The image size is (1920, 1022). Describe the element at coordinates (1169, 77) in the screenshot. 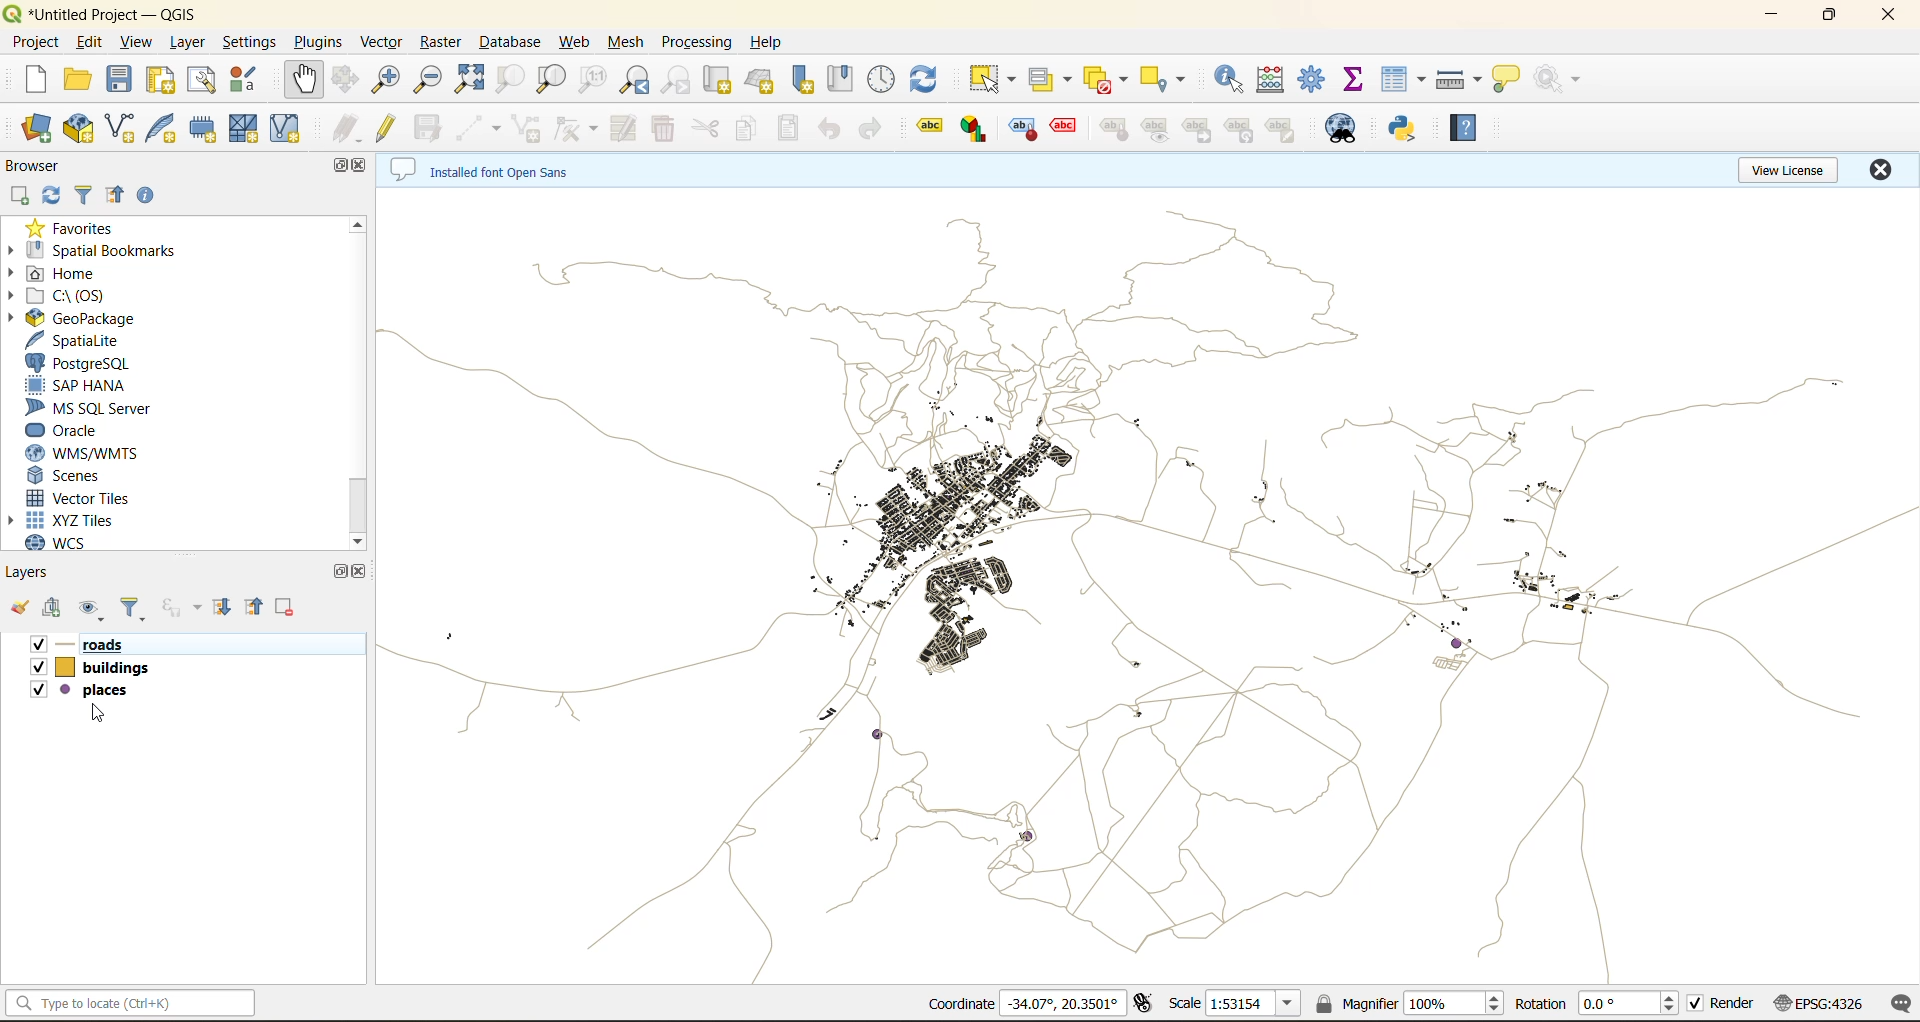

I see `select location` at that location.